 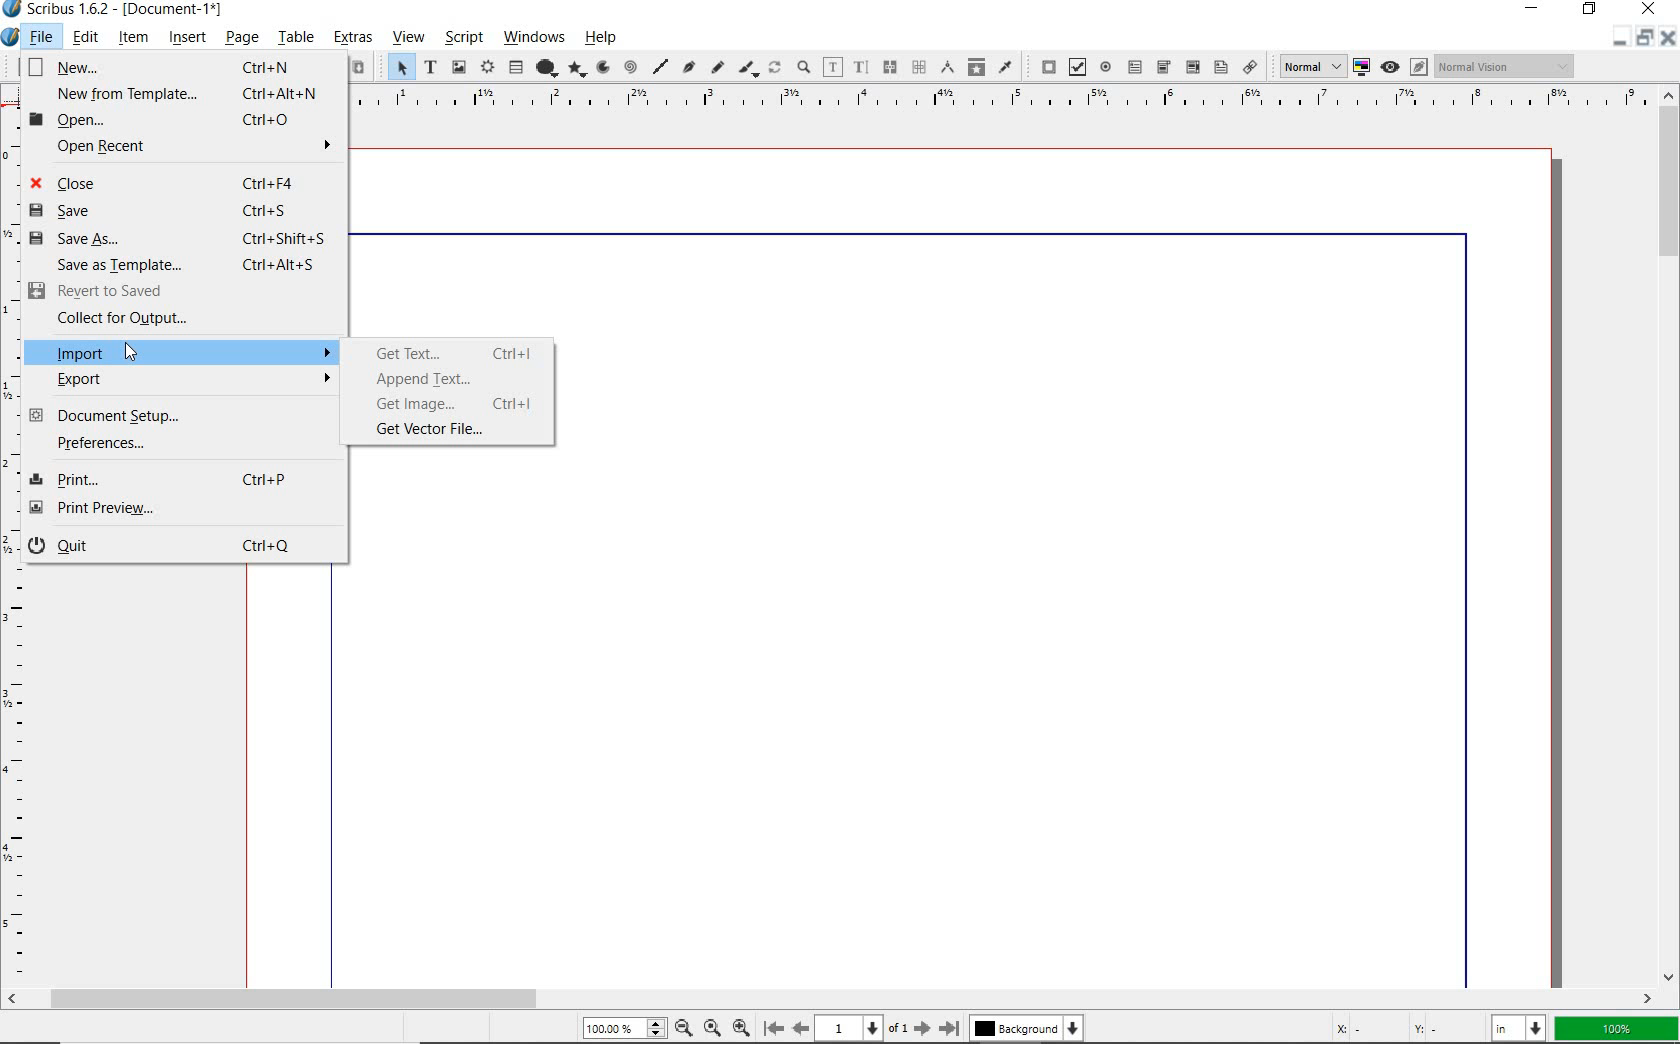 What do you see at coordinates (601, 37) in the screenshot?
I see `help` at bounding box center [601, 37].